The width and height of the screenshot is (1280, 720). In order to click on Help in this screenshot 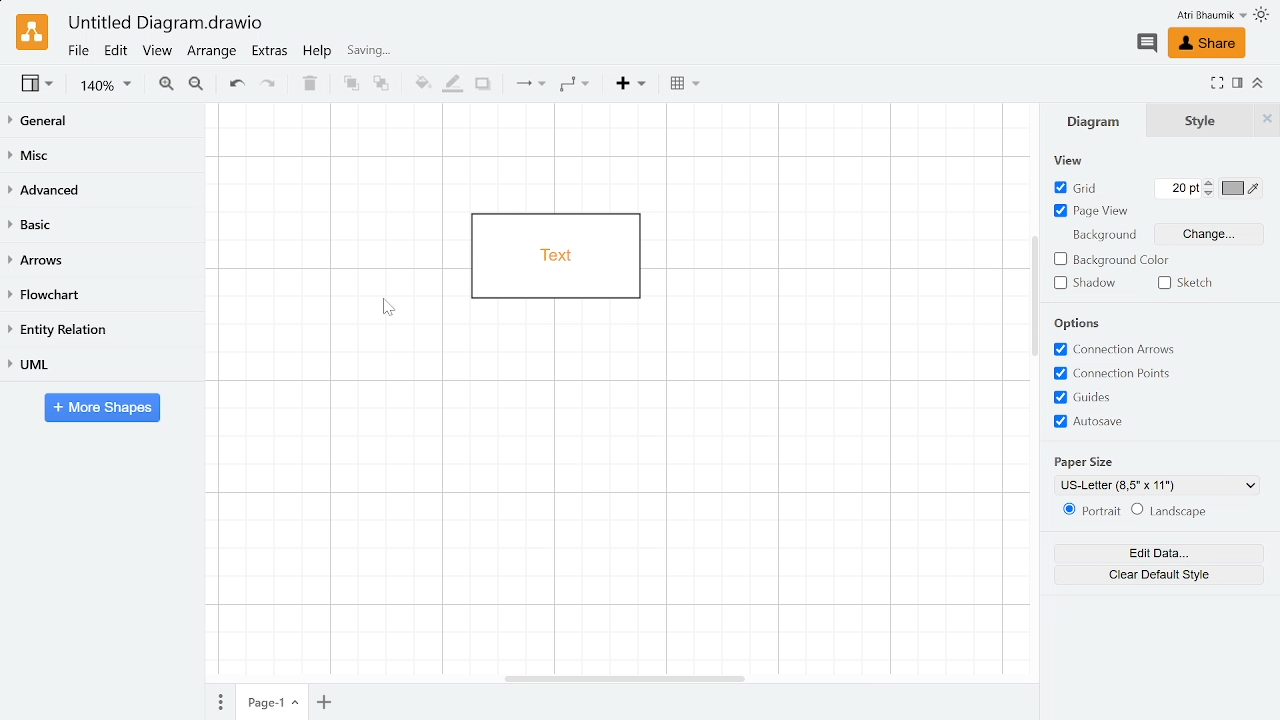, I will do `click(319, 54)`.